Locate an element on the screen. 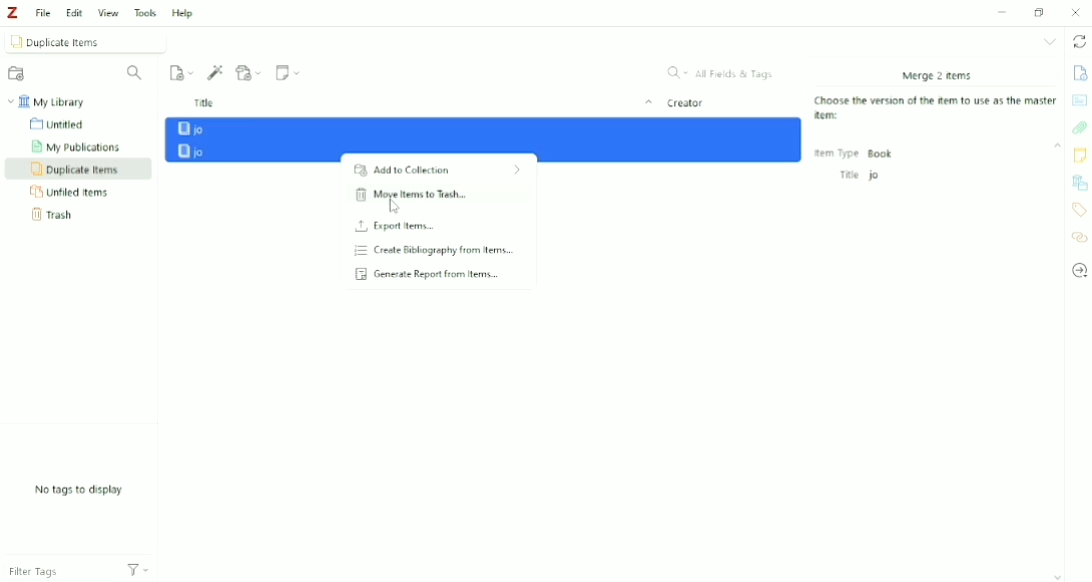 This screenshot has width=1092, height=582. Locate is located at coordinates (1079, 271).